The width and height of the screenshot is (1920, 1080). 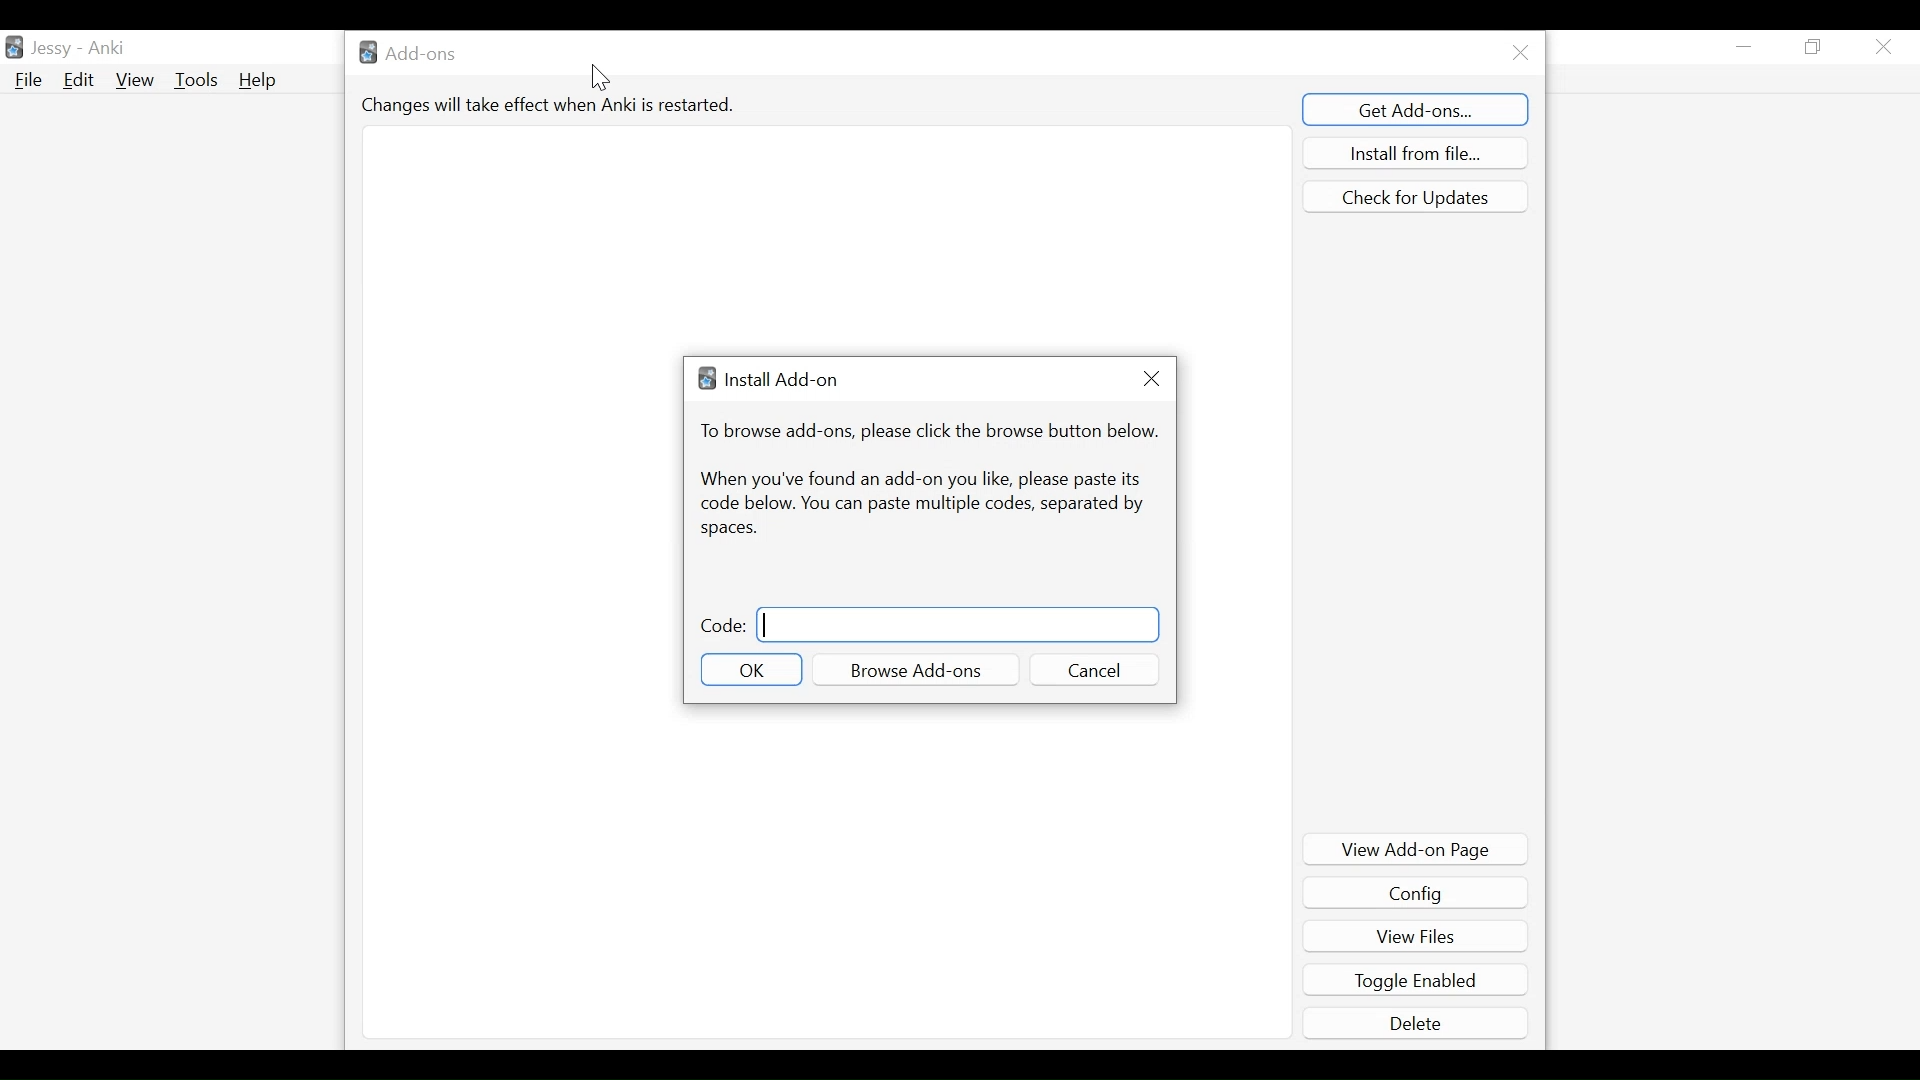 I want to click on File, so click(x=28, y=80).